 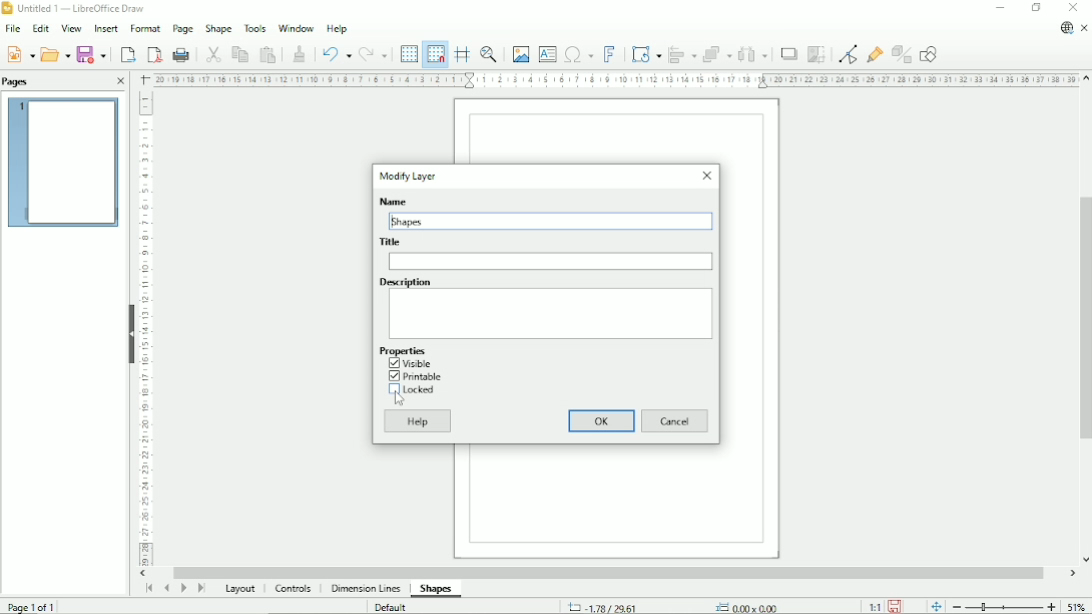 I want to click on Insert special characters, so click(x=578, y=53).